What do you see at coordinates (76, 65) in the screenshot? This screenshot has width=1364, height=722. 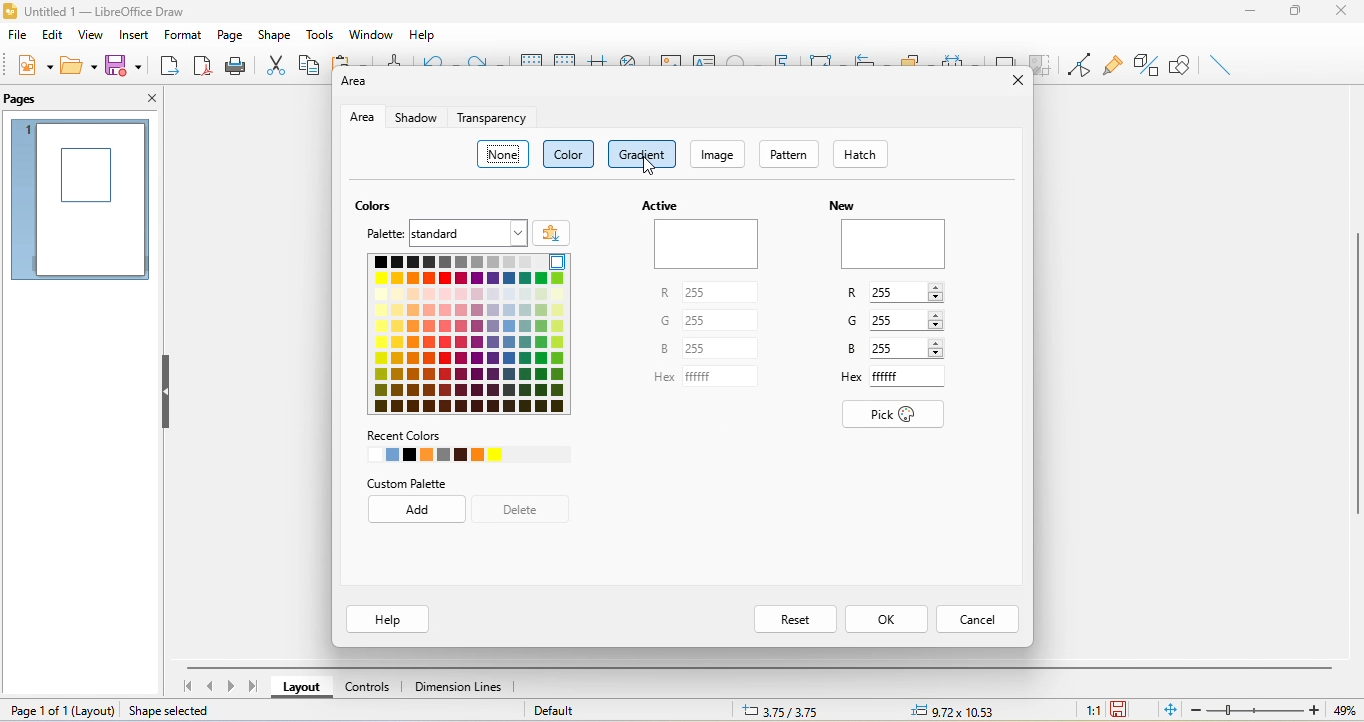 I see `open` at bounding box center [76, 65].